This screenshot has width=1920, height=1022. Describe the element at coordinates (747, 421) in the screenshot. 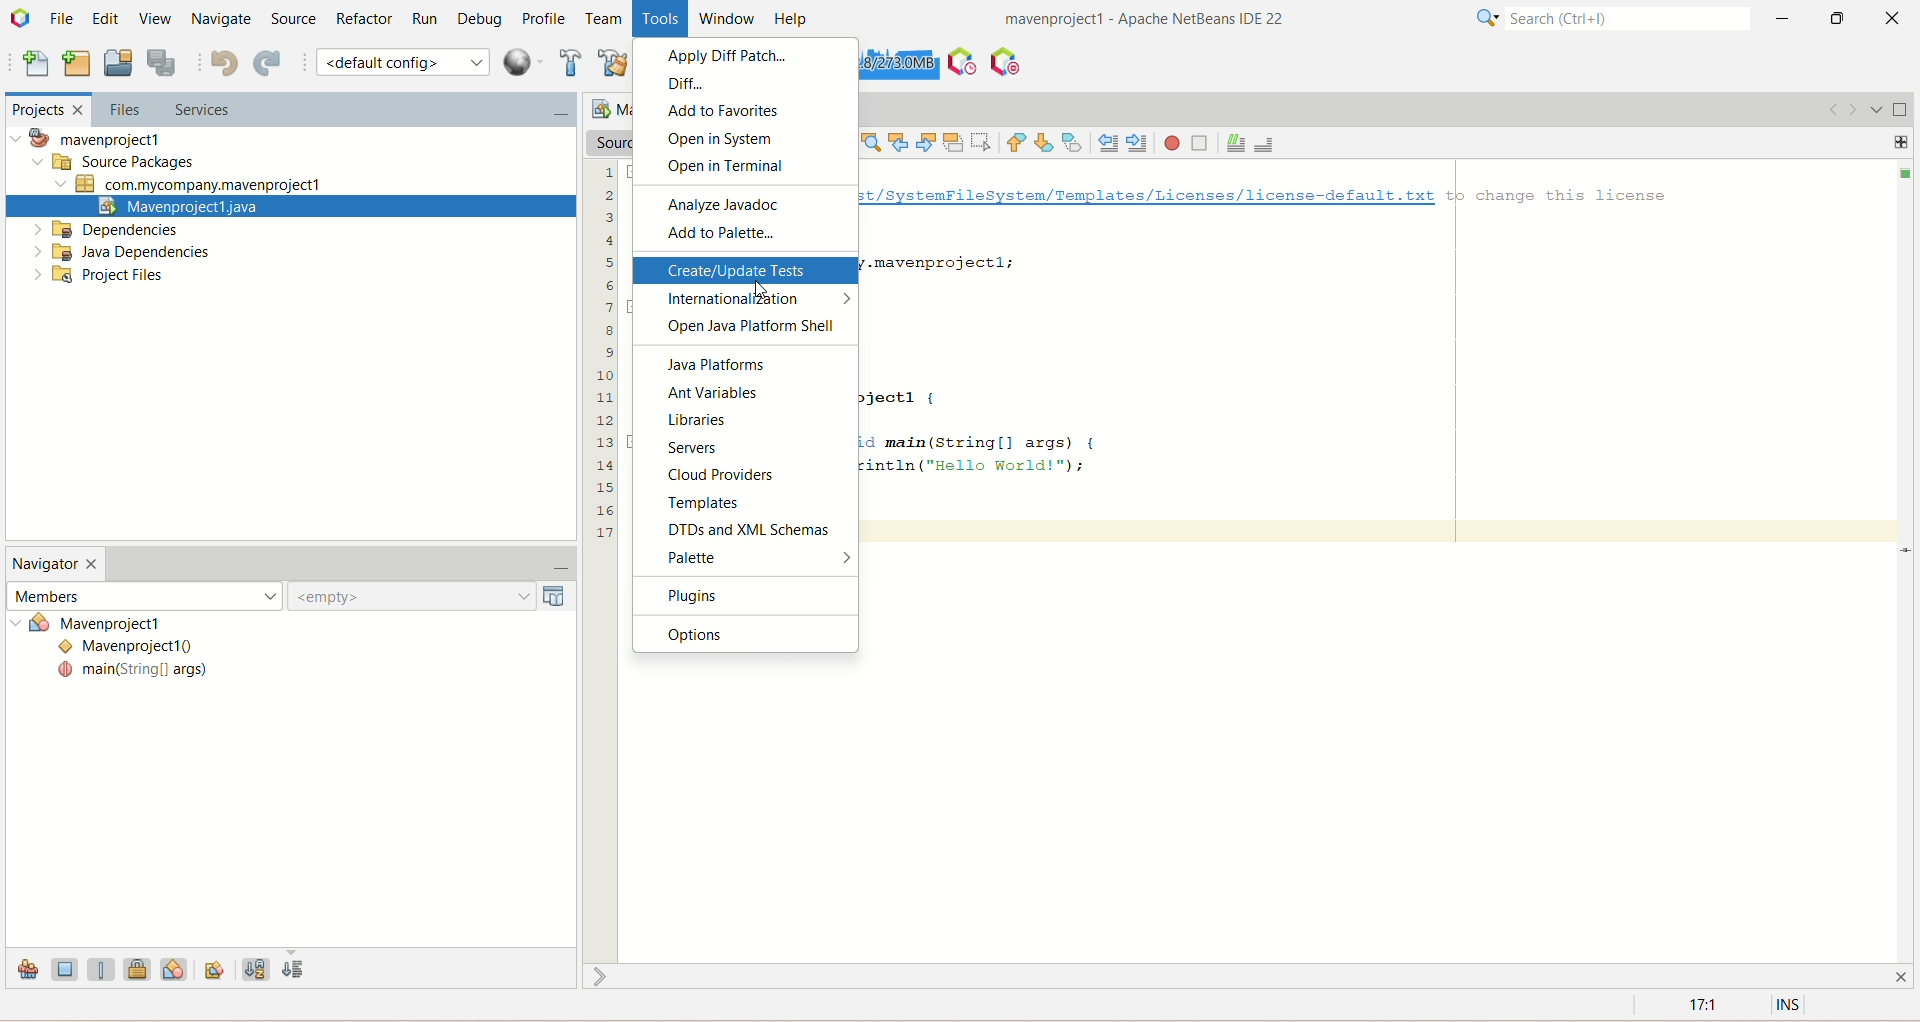

I see `libraries` at that location.